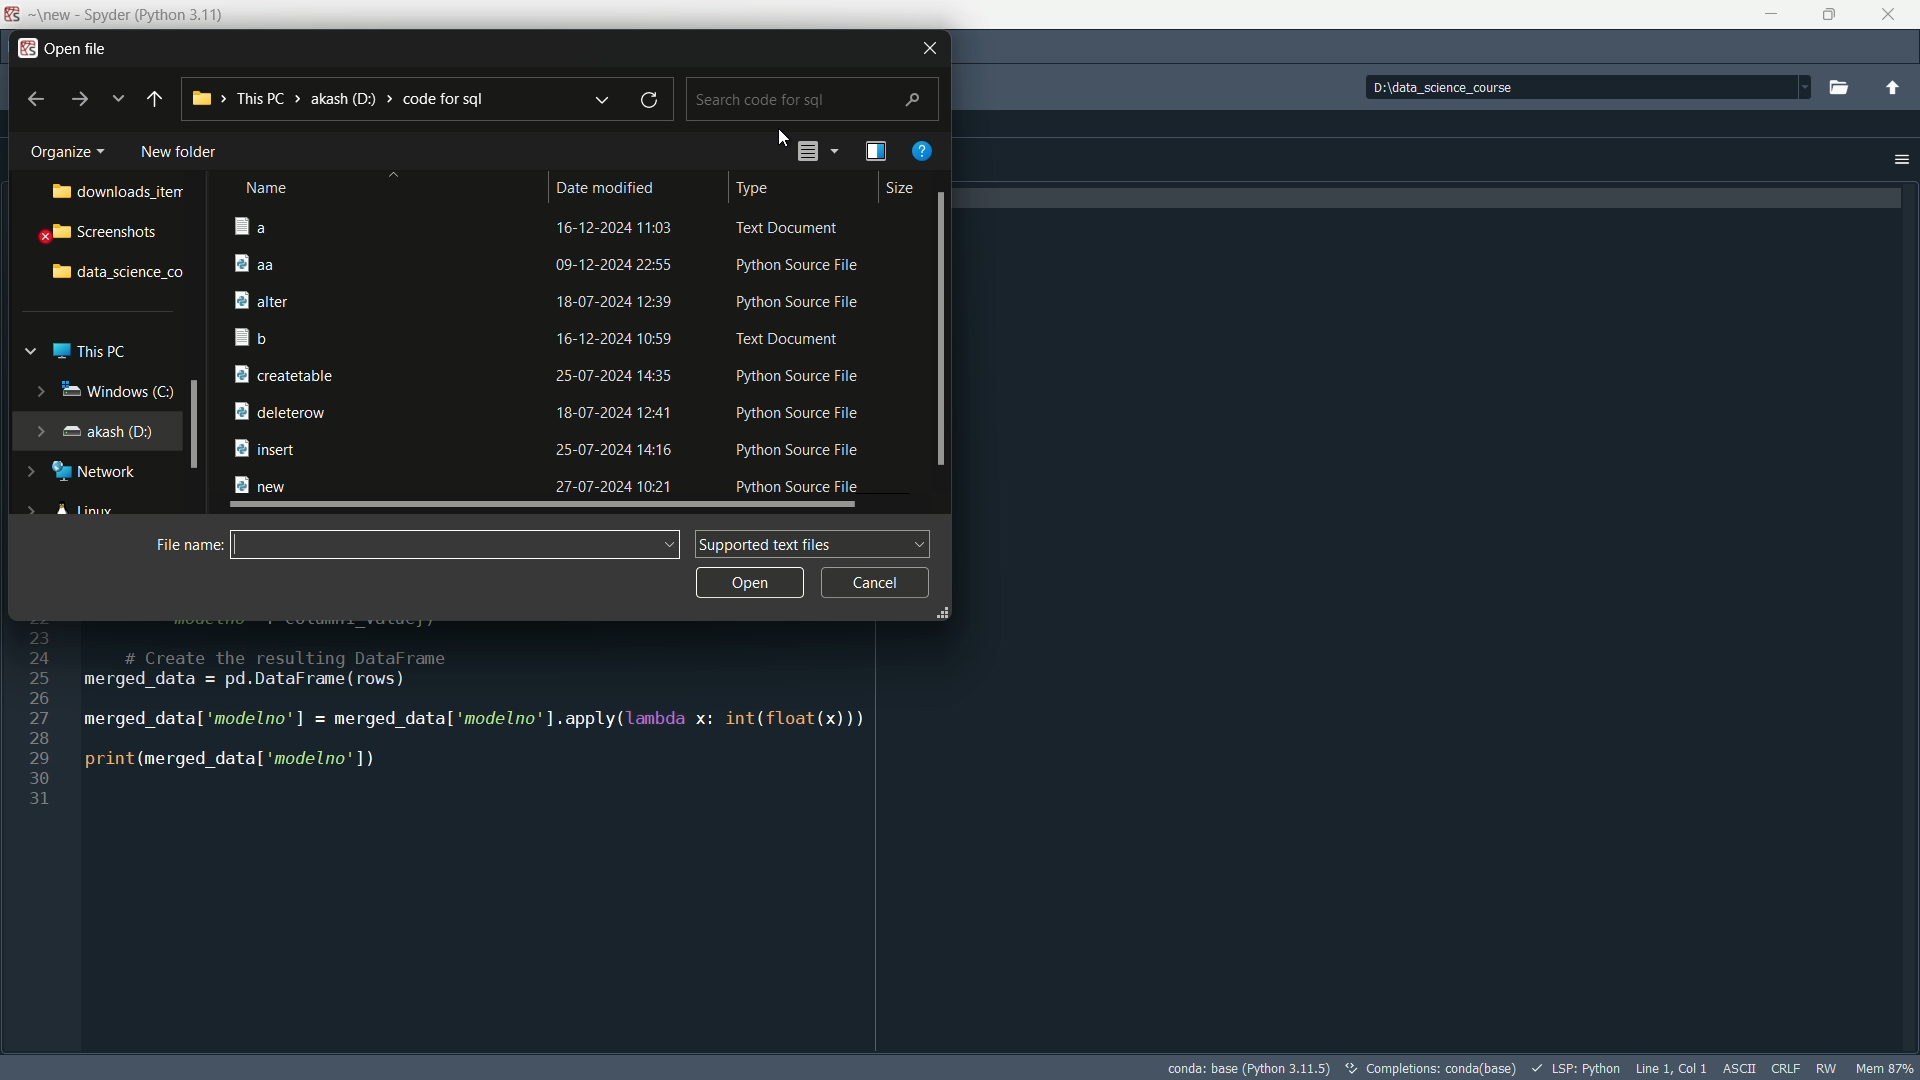 Image resolution: width=1920 pixels, height=1080 pixels. I want to click on Maximize, so click(1830, 16).